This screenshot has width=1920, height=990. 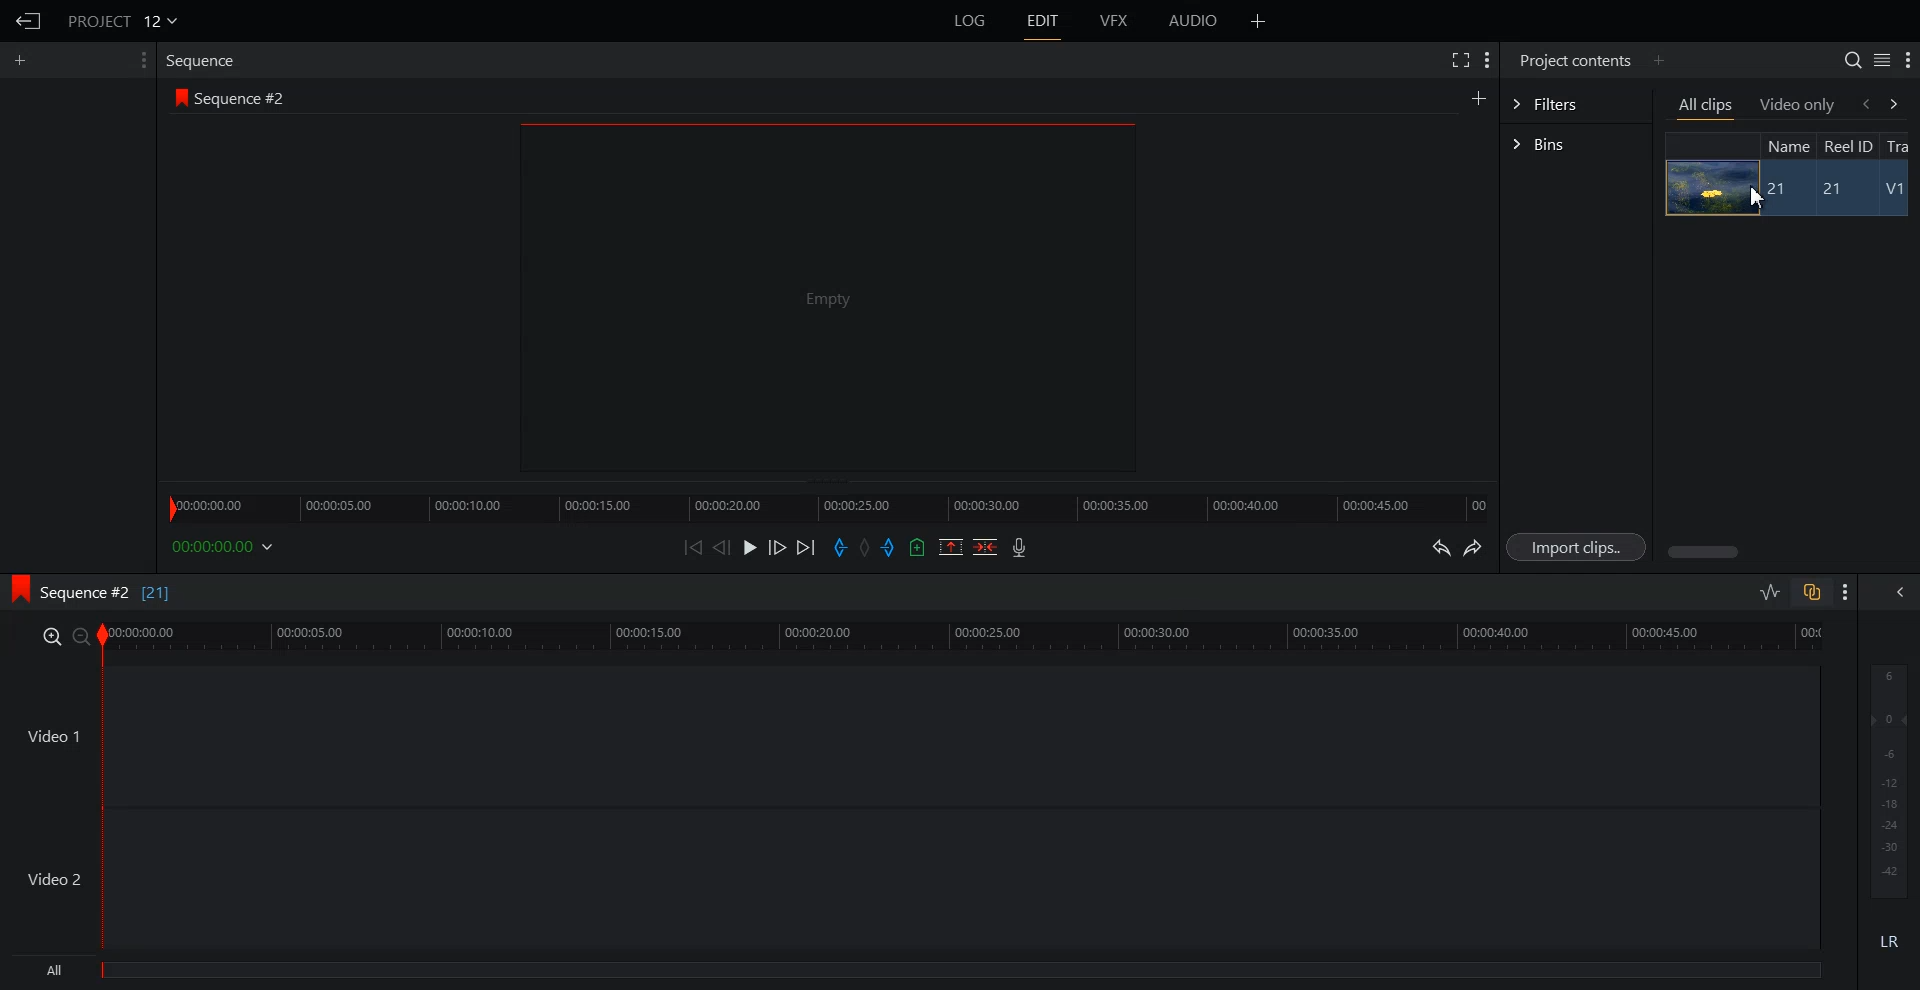 What do you see at coordinates (1864, 103) in the screenshot?
I see `backward` at bounding box center [1864, 103].